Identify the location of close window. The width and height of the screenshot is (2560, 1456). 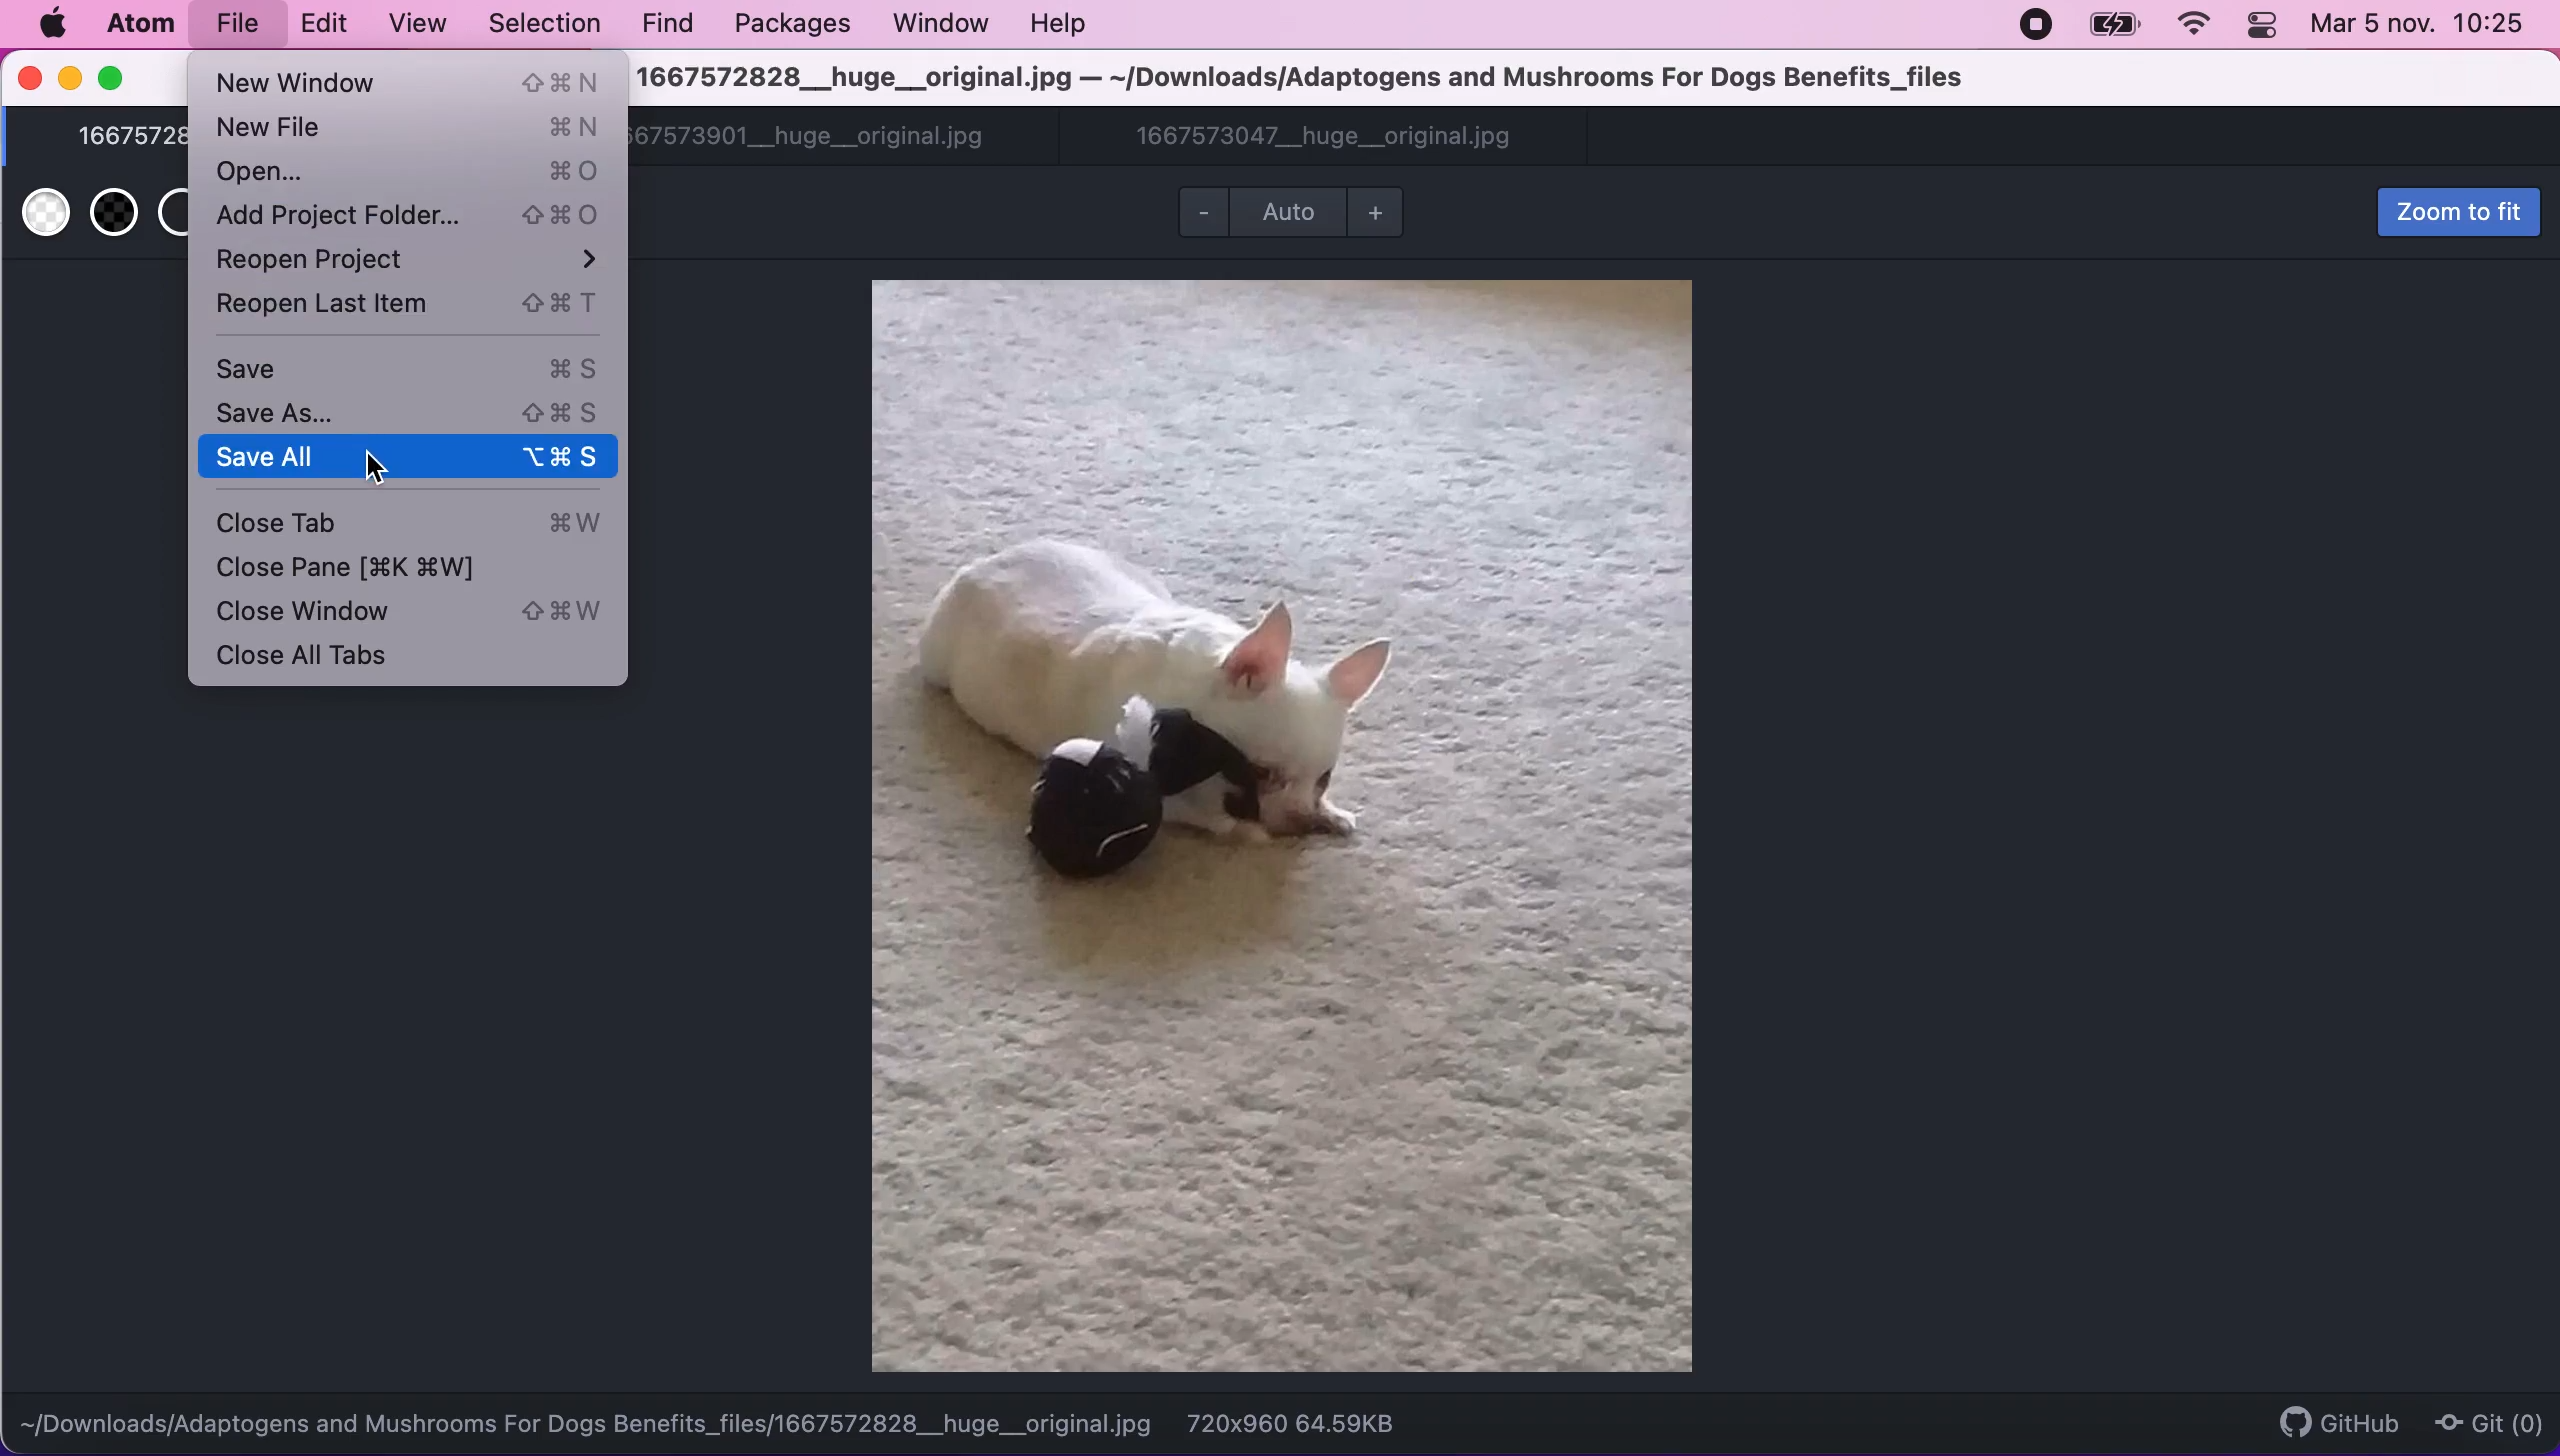
(410, 610).